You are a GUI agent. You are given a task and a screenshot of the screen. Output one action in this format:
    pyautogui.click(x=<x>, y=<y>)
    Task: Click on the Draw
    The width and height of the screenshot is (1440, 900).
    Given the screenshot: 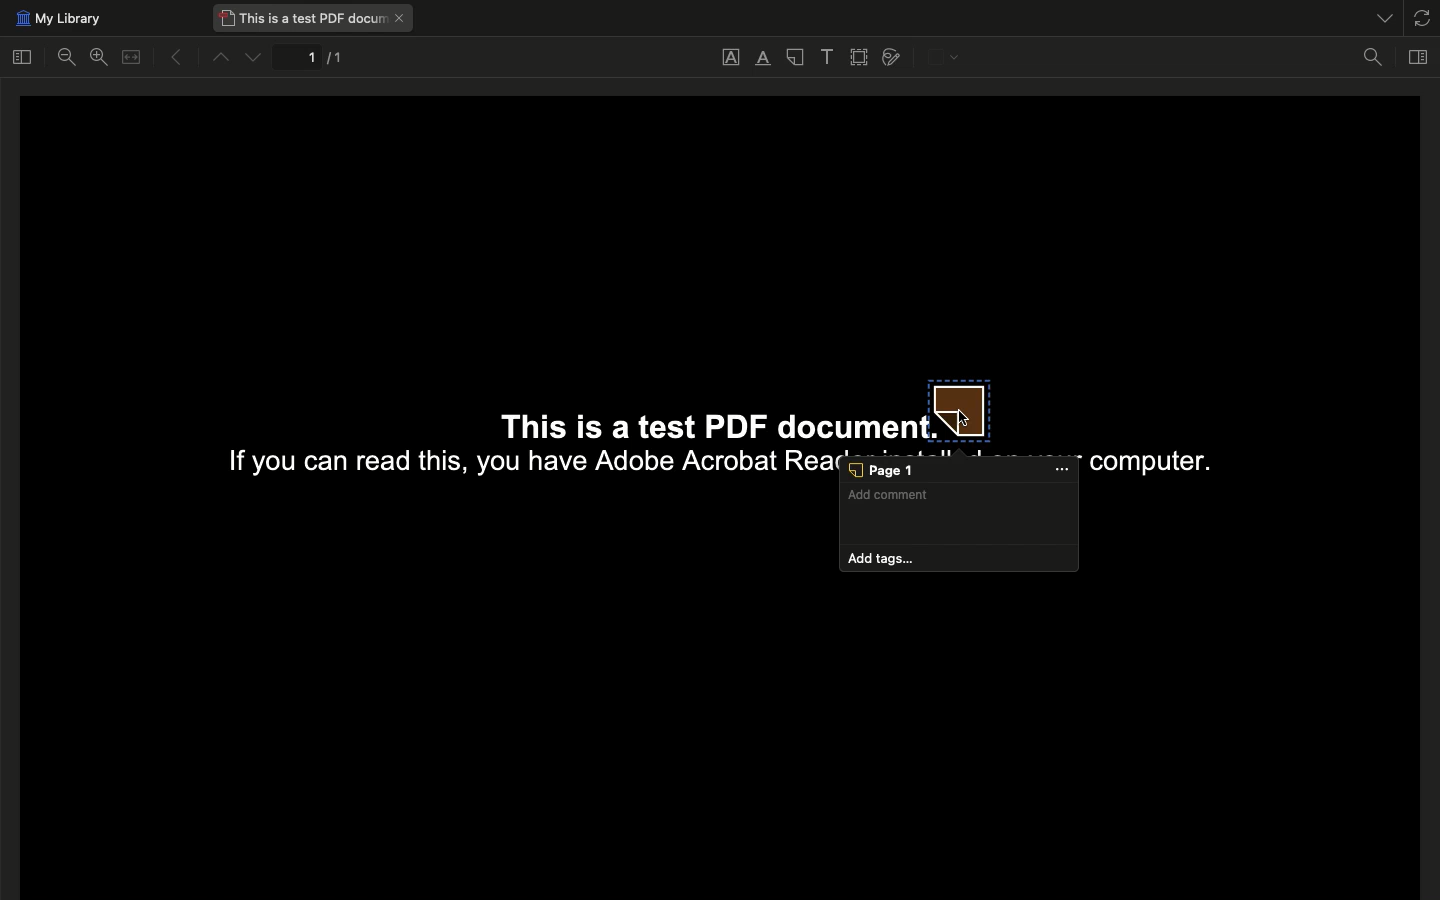 What is the action you would take?
    pyautogui.click(x=892, y=56)
    